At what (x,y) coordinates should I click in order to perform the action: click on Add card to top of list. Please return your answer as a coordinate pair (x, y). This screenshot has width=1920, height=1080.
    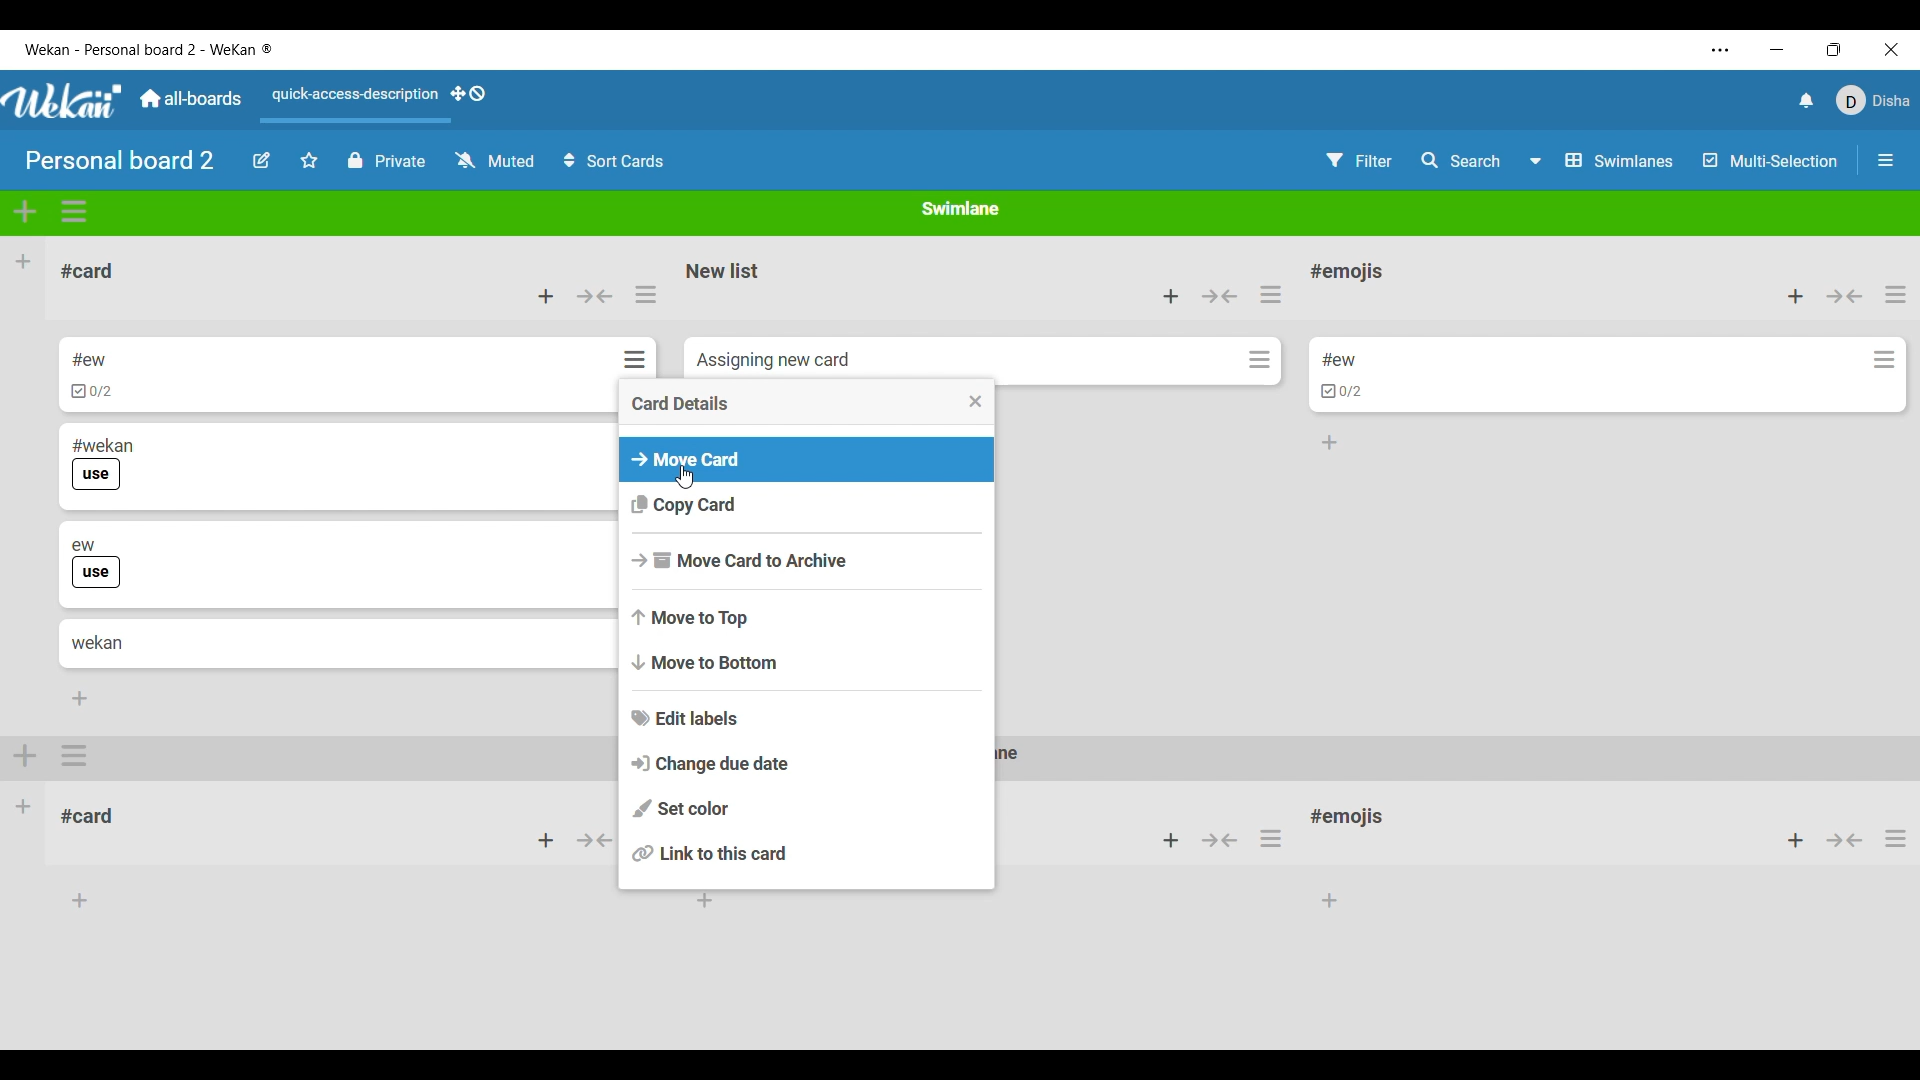
    Looking at the image, I should click on (1171, 296).